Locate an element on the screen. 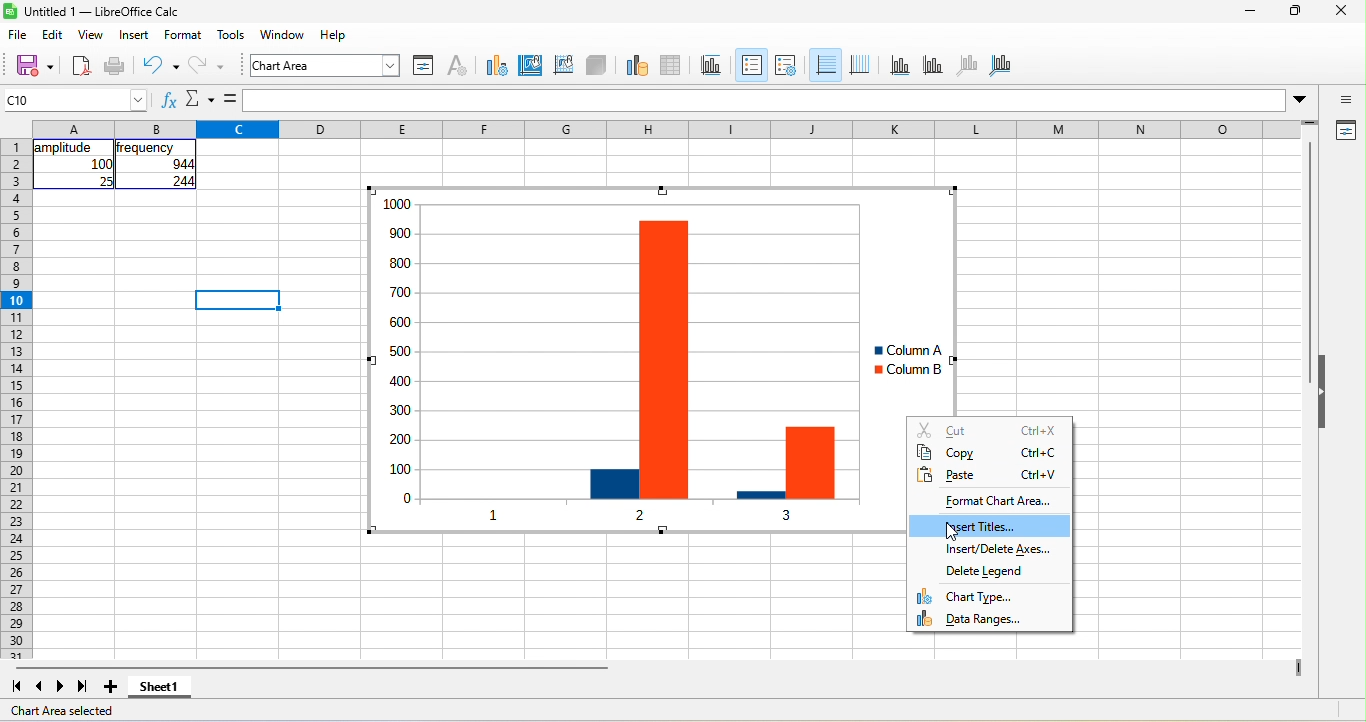  Function options is located at coordinates (200, 99).